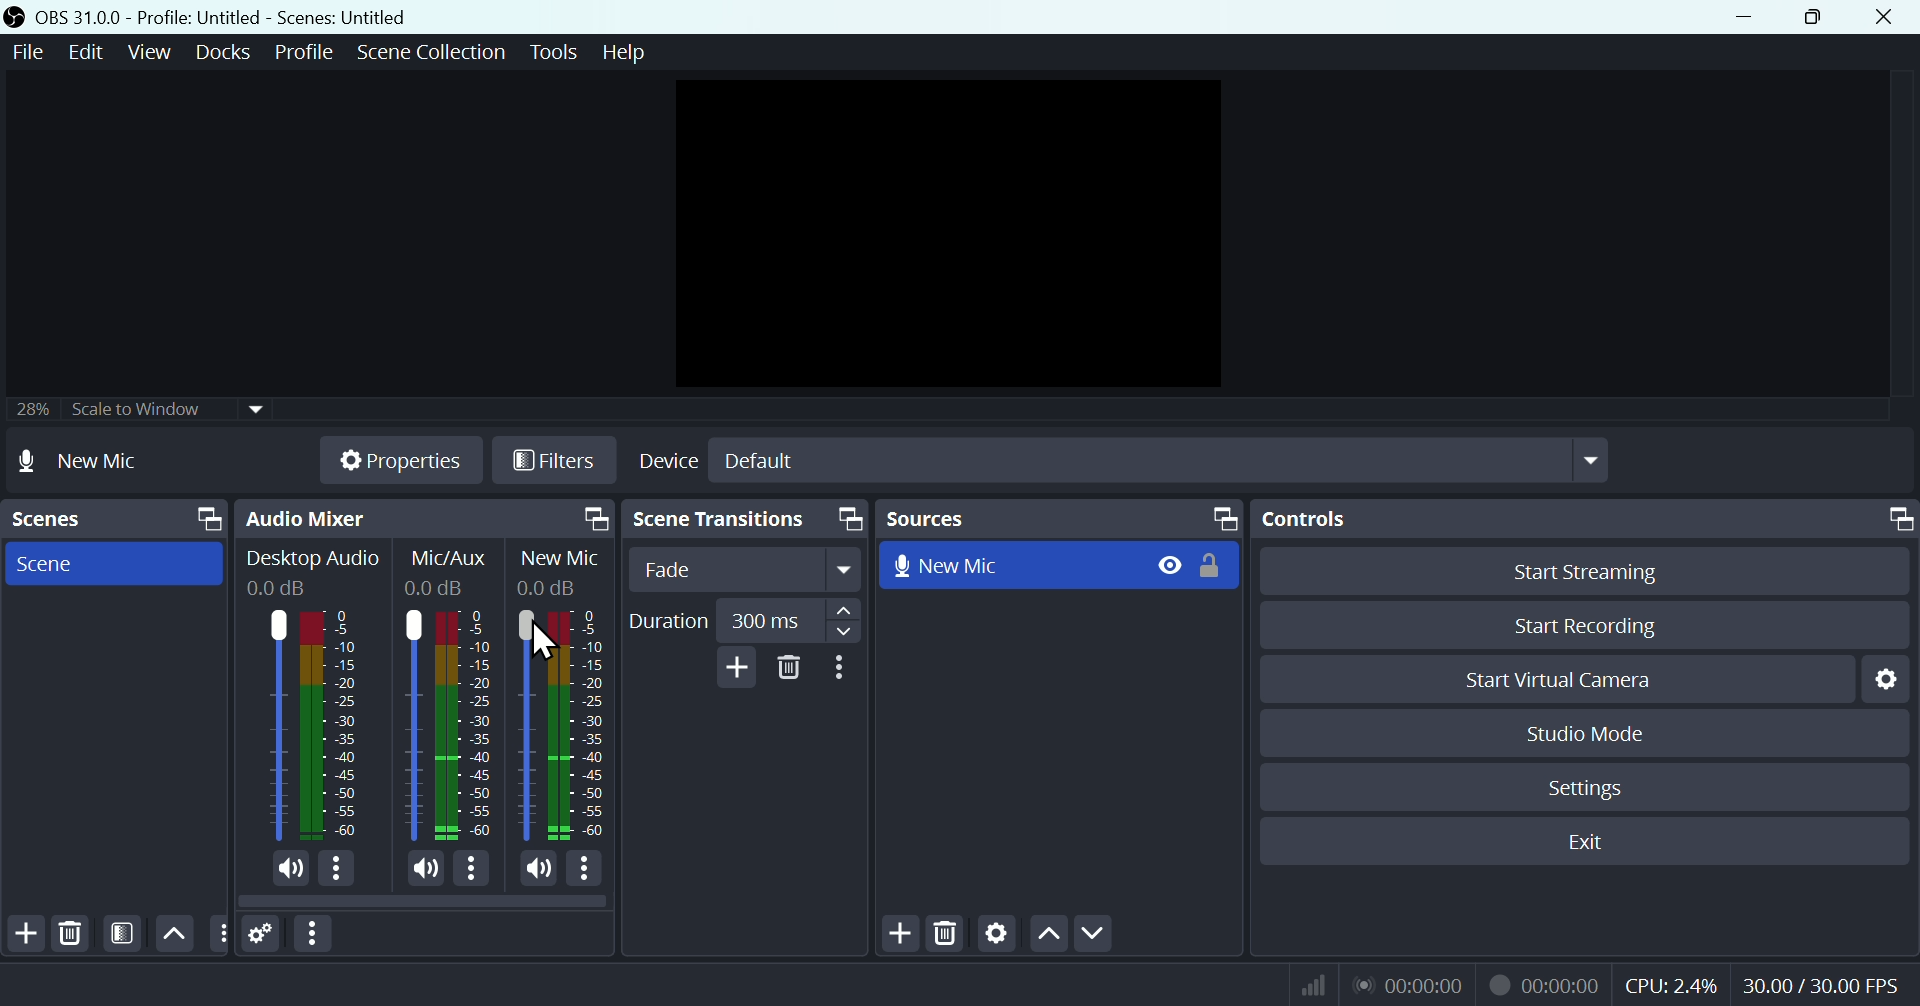 This screenshot has width=1920, height=1006. What do you see at coordinates (586, 870) in the screenshot?
I see `More options` at bounding box center [586, 870].